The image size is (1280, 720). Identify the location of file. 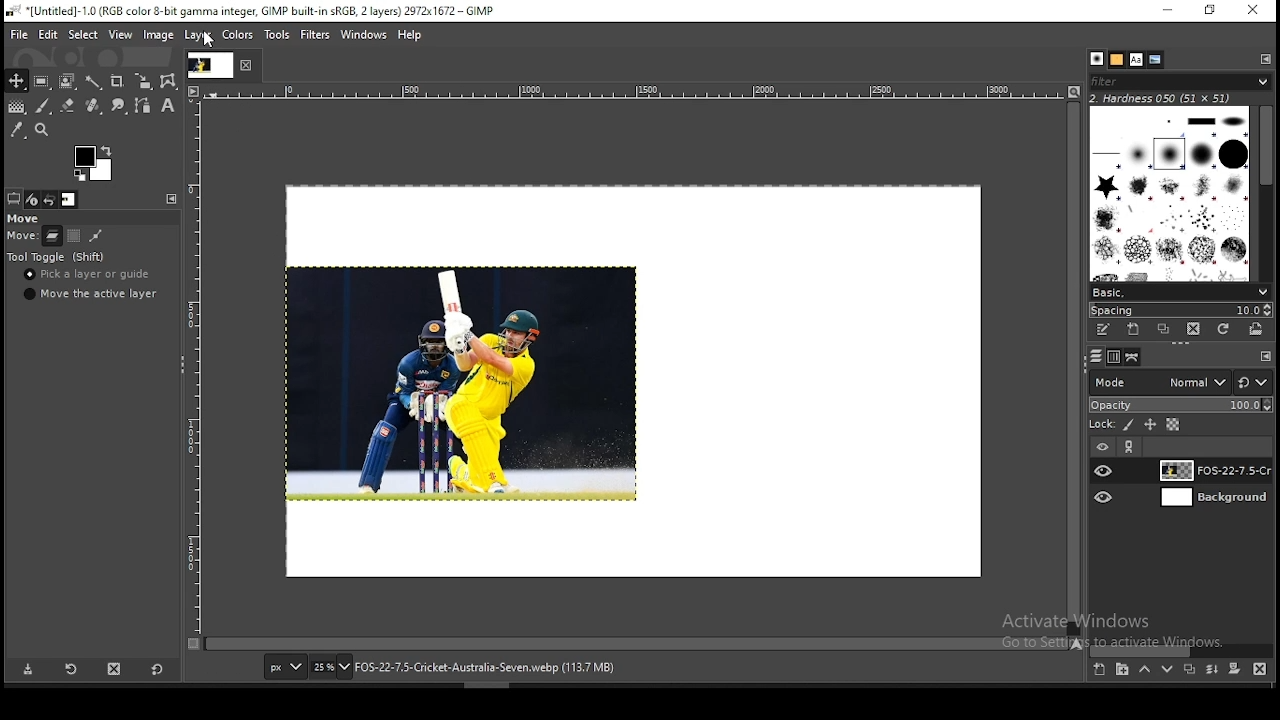
(19, 33).